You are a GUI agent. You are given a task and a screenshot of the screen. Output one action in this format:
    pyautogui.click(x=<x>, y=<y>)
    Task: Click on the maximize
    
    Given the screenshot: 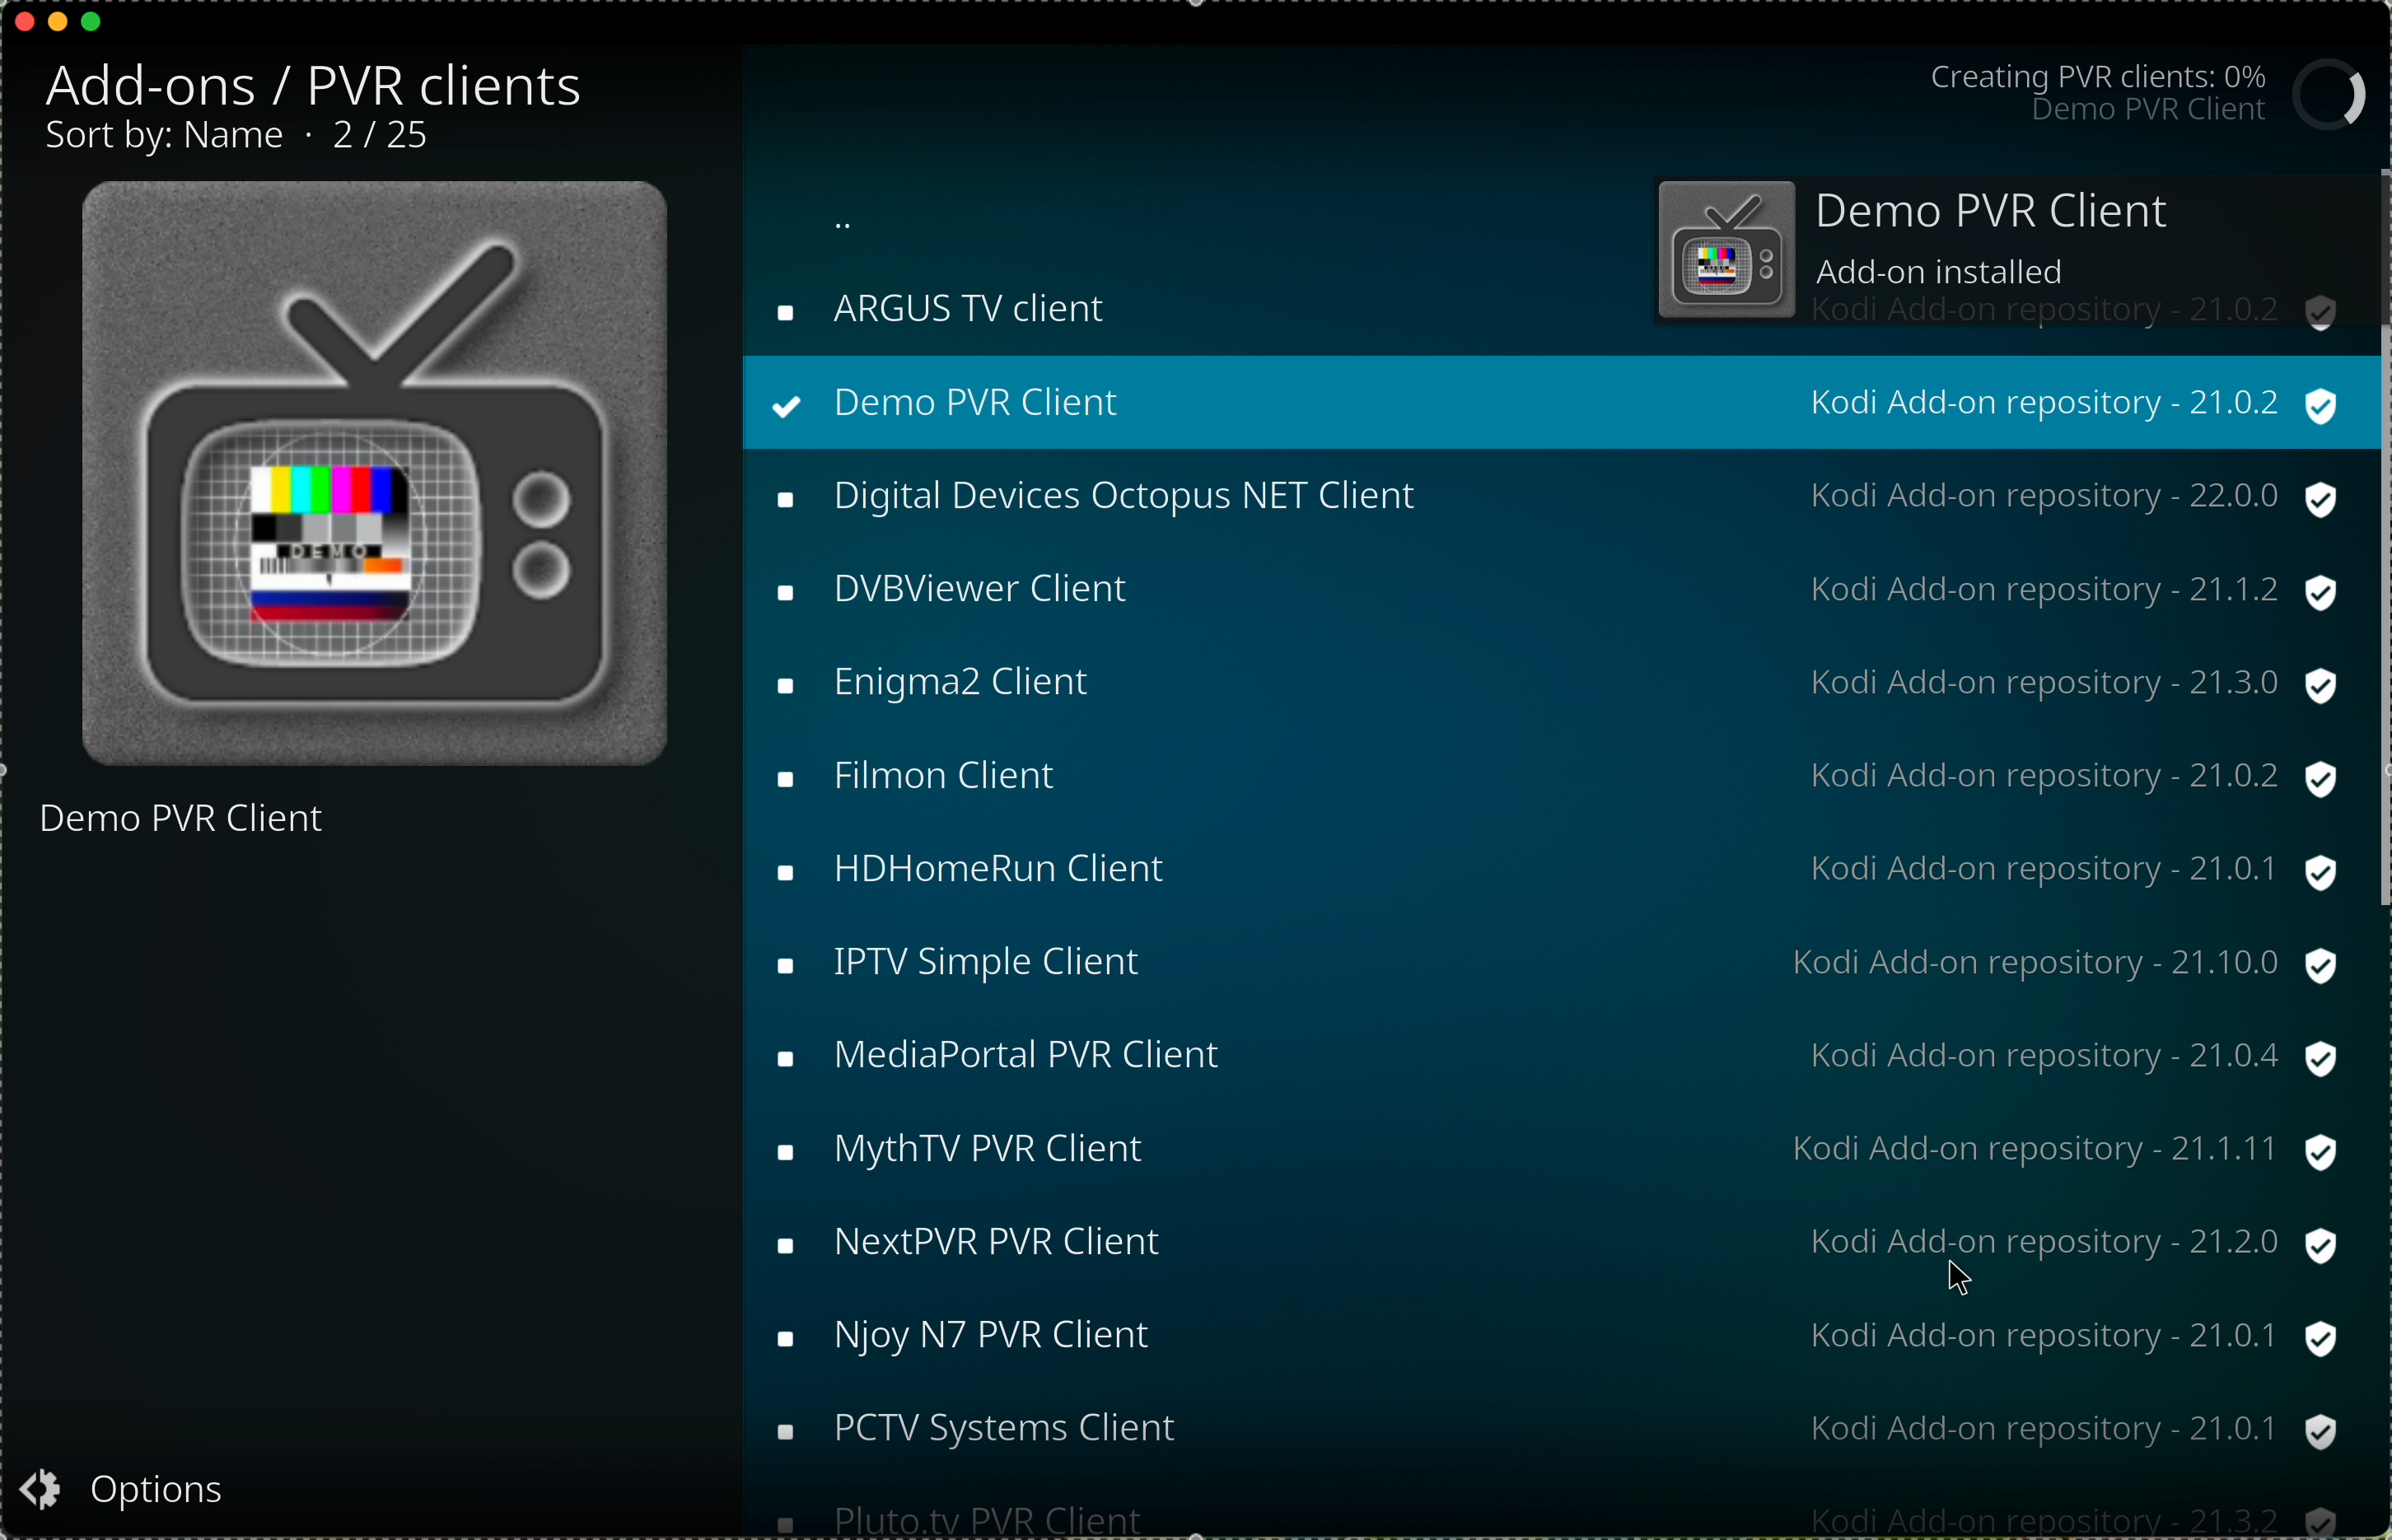 What is the action you would take?
    pyautogui.click(x=93, y=29)
    